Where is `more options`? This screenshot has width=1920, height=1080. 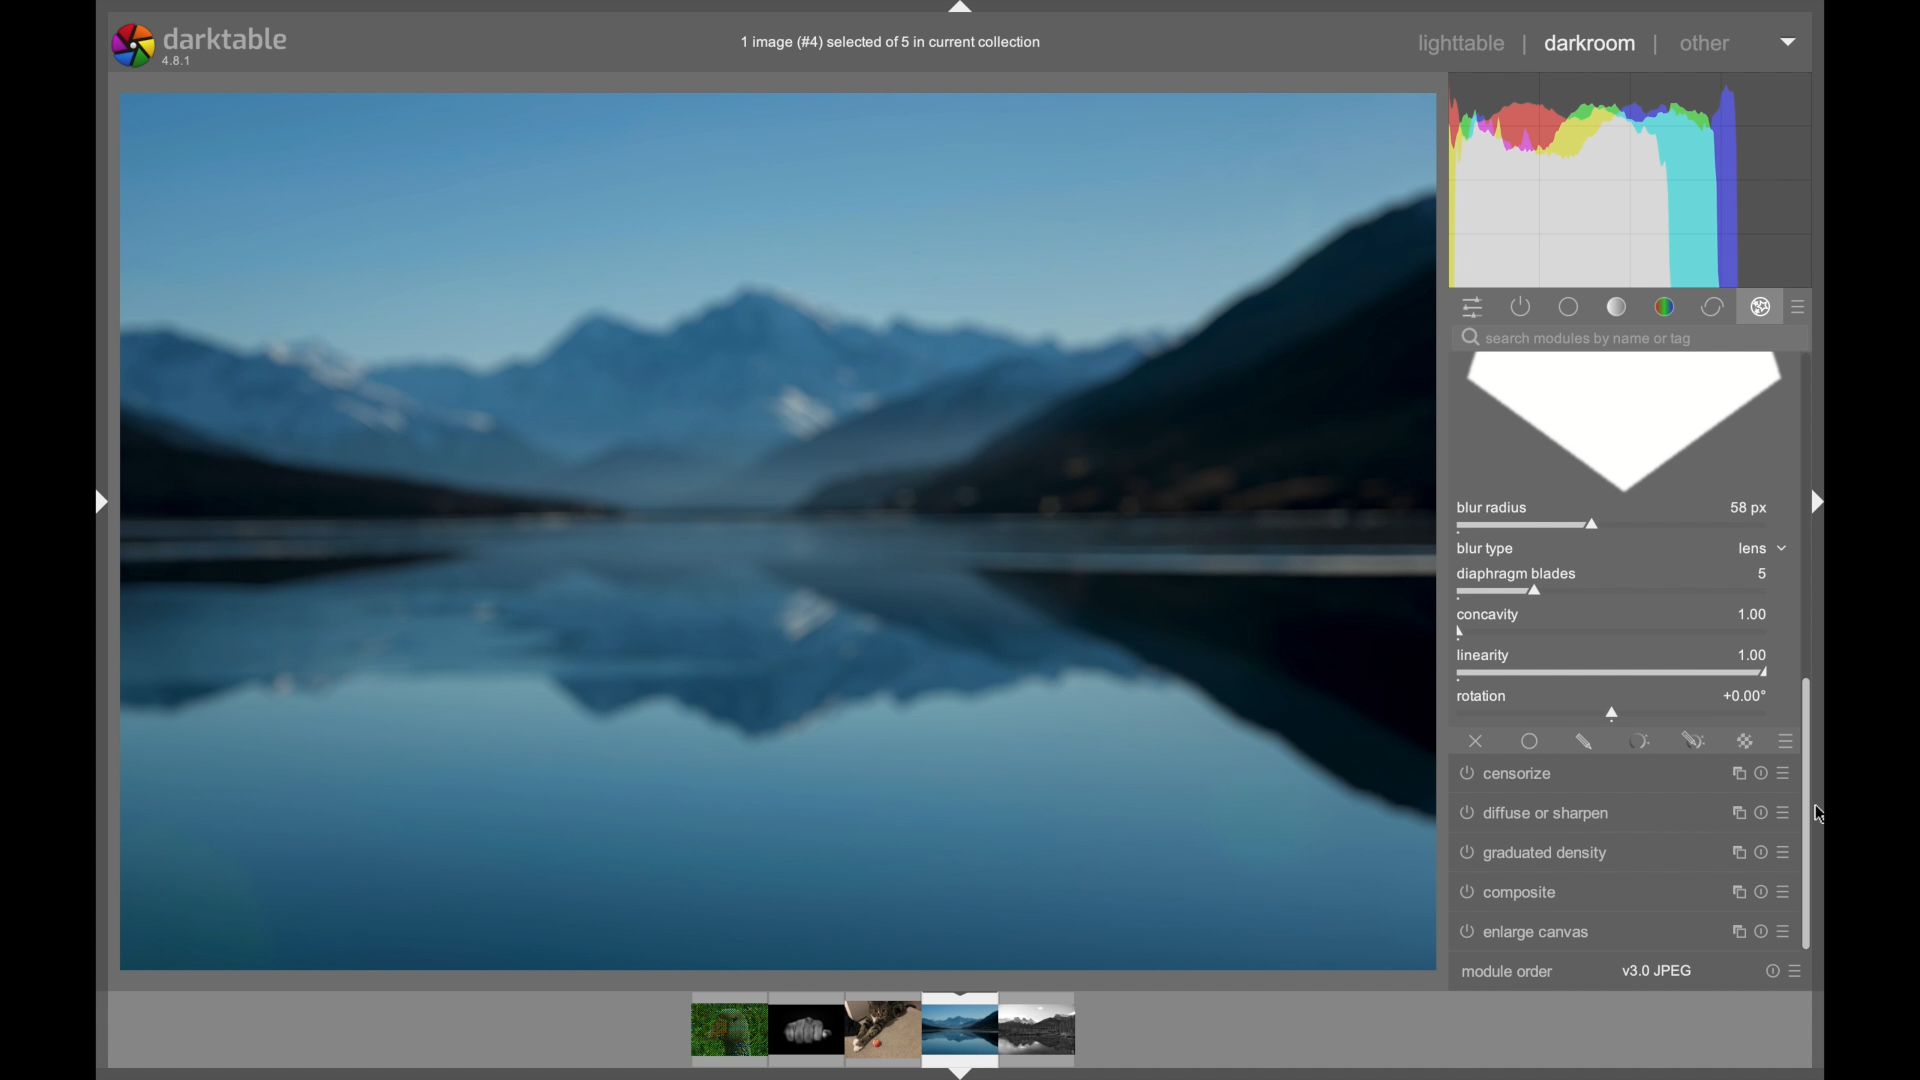
more options is located at coordinates (1786, 890).